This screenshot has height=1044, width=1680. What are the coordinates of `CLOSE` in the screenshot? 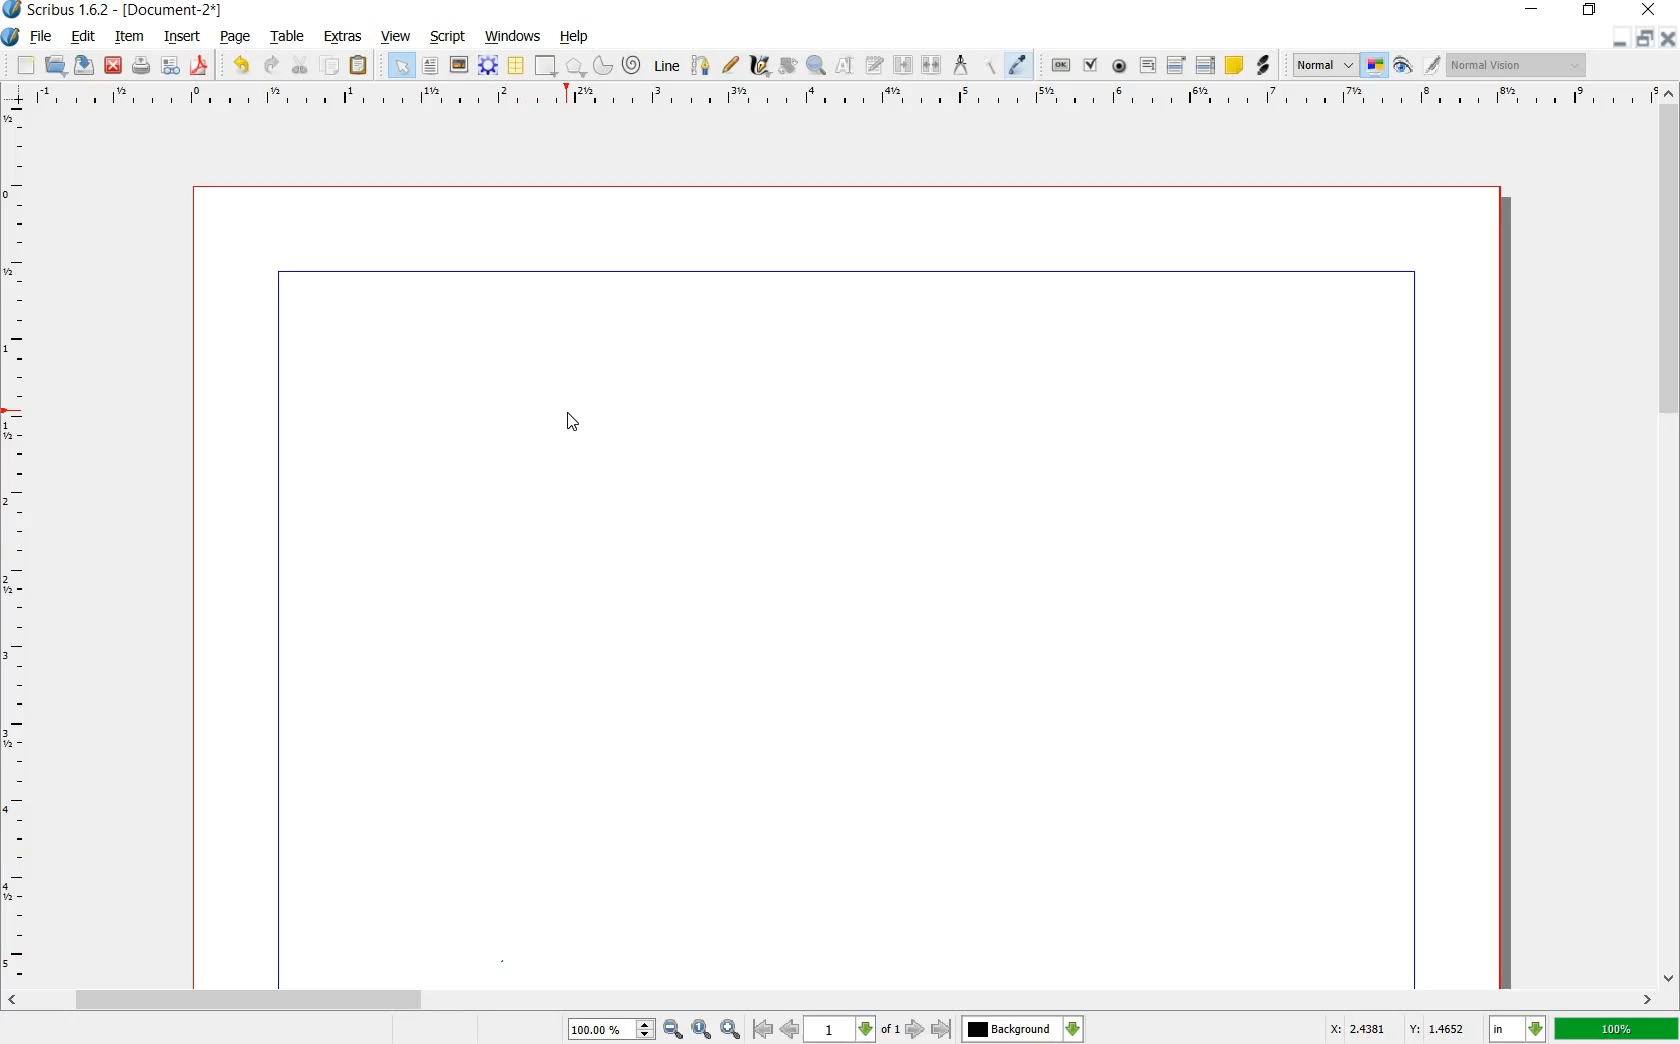 It's located at (1670, 38).